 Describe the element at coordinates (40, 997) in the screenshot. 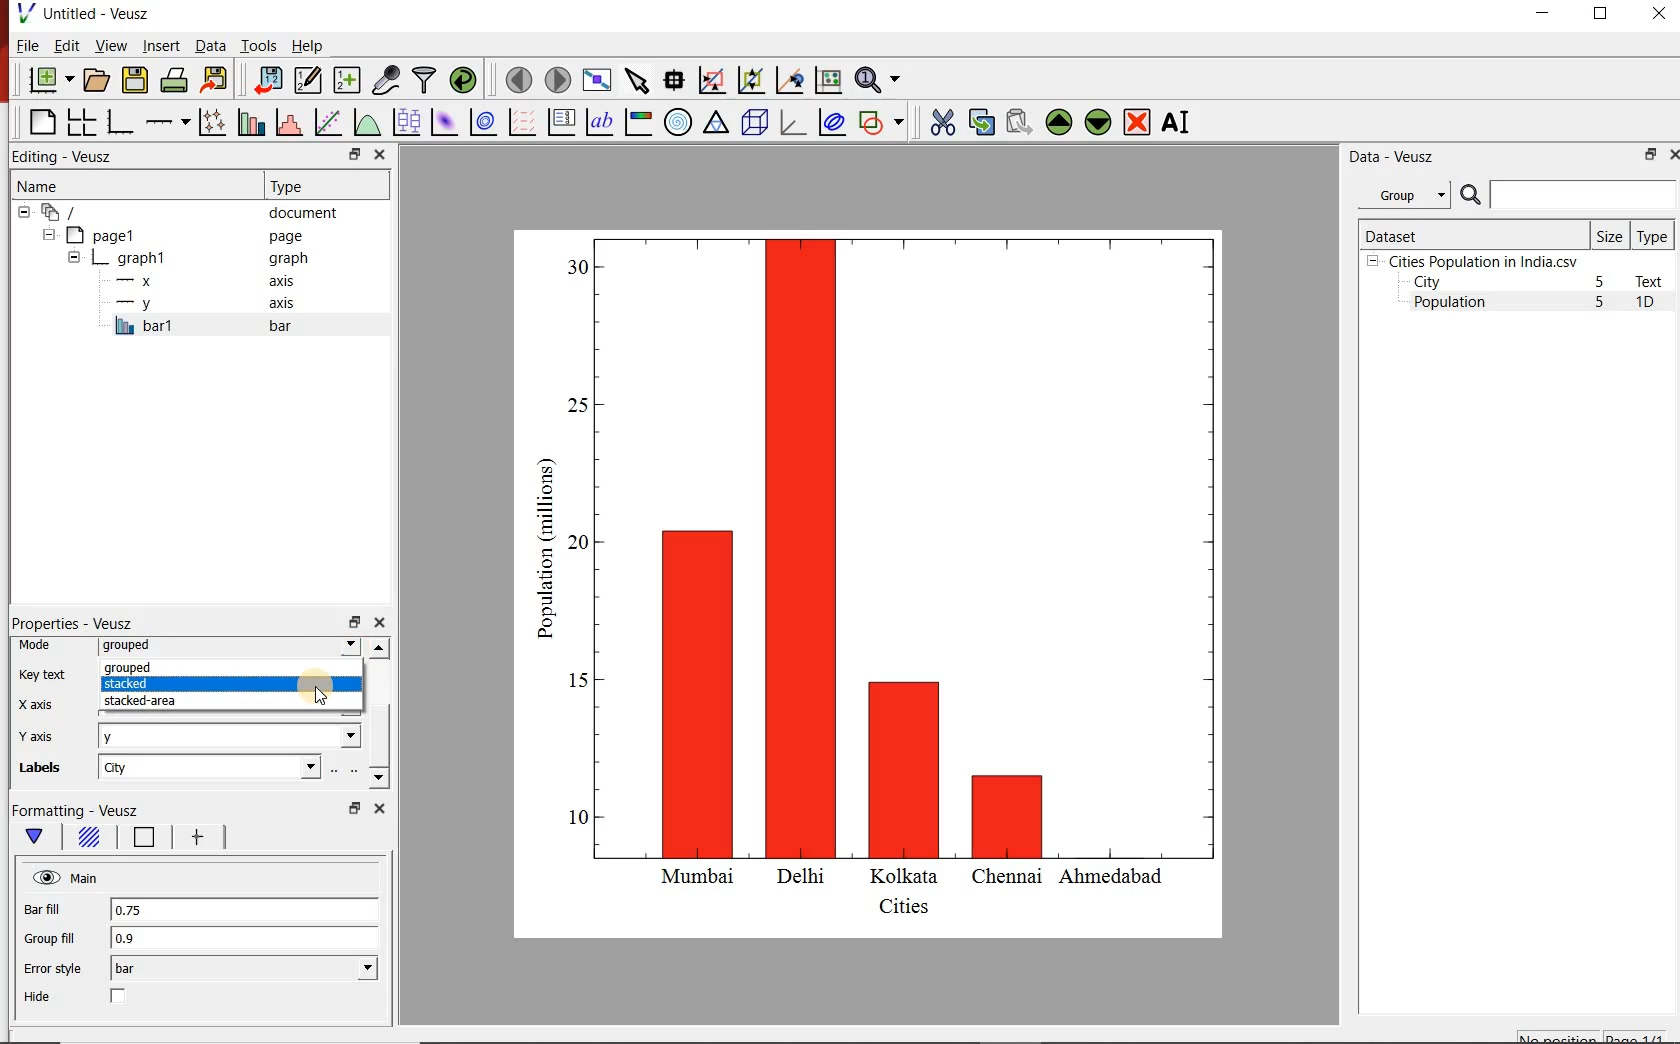

I see `Hide` at that location.